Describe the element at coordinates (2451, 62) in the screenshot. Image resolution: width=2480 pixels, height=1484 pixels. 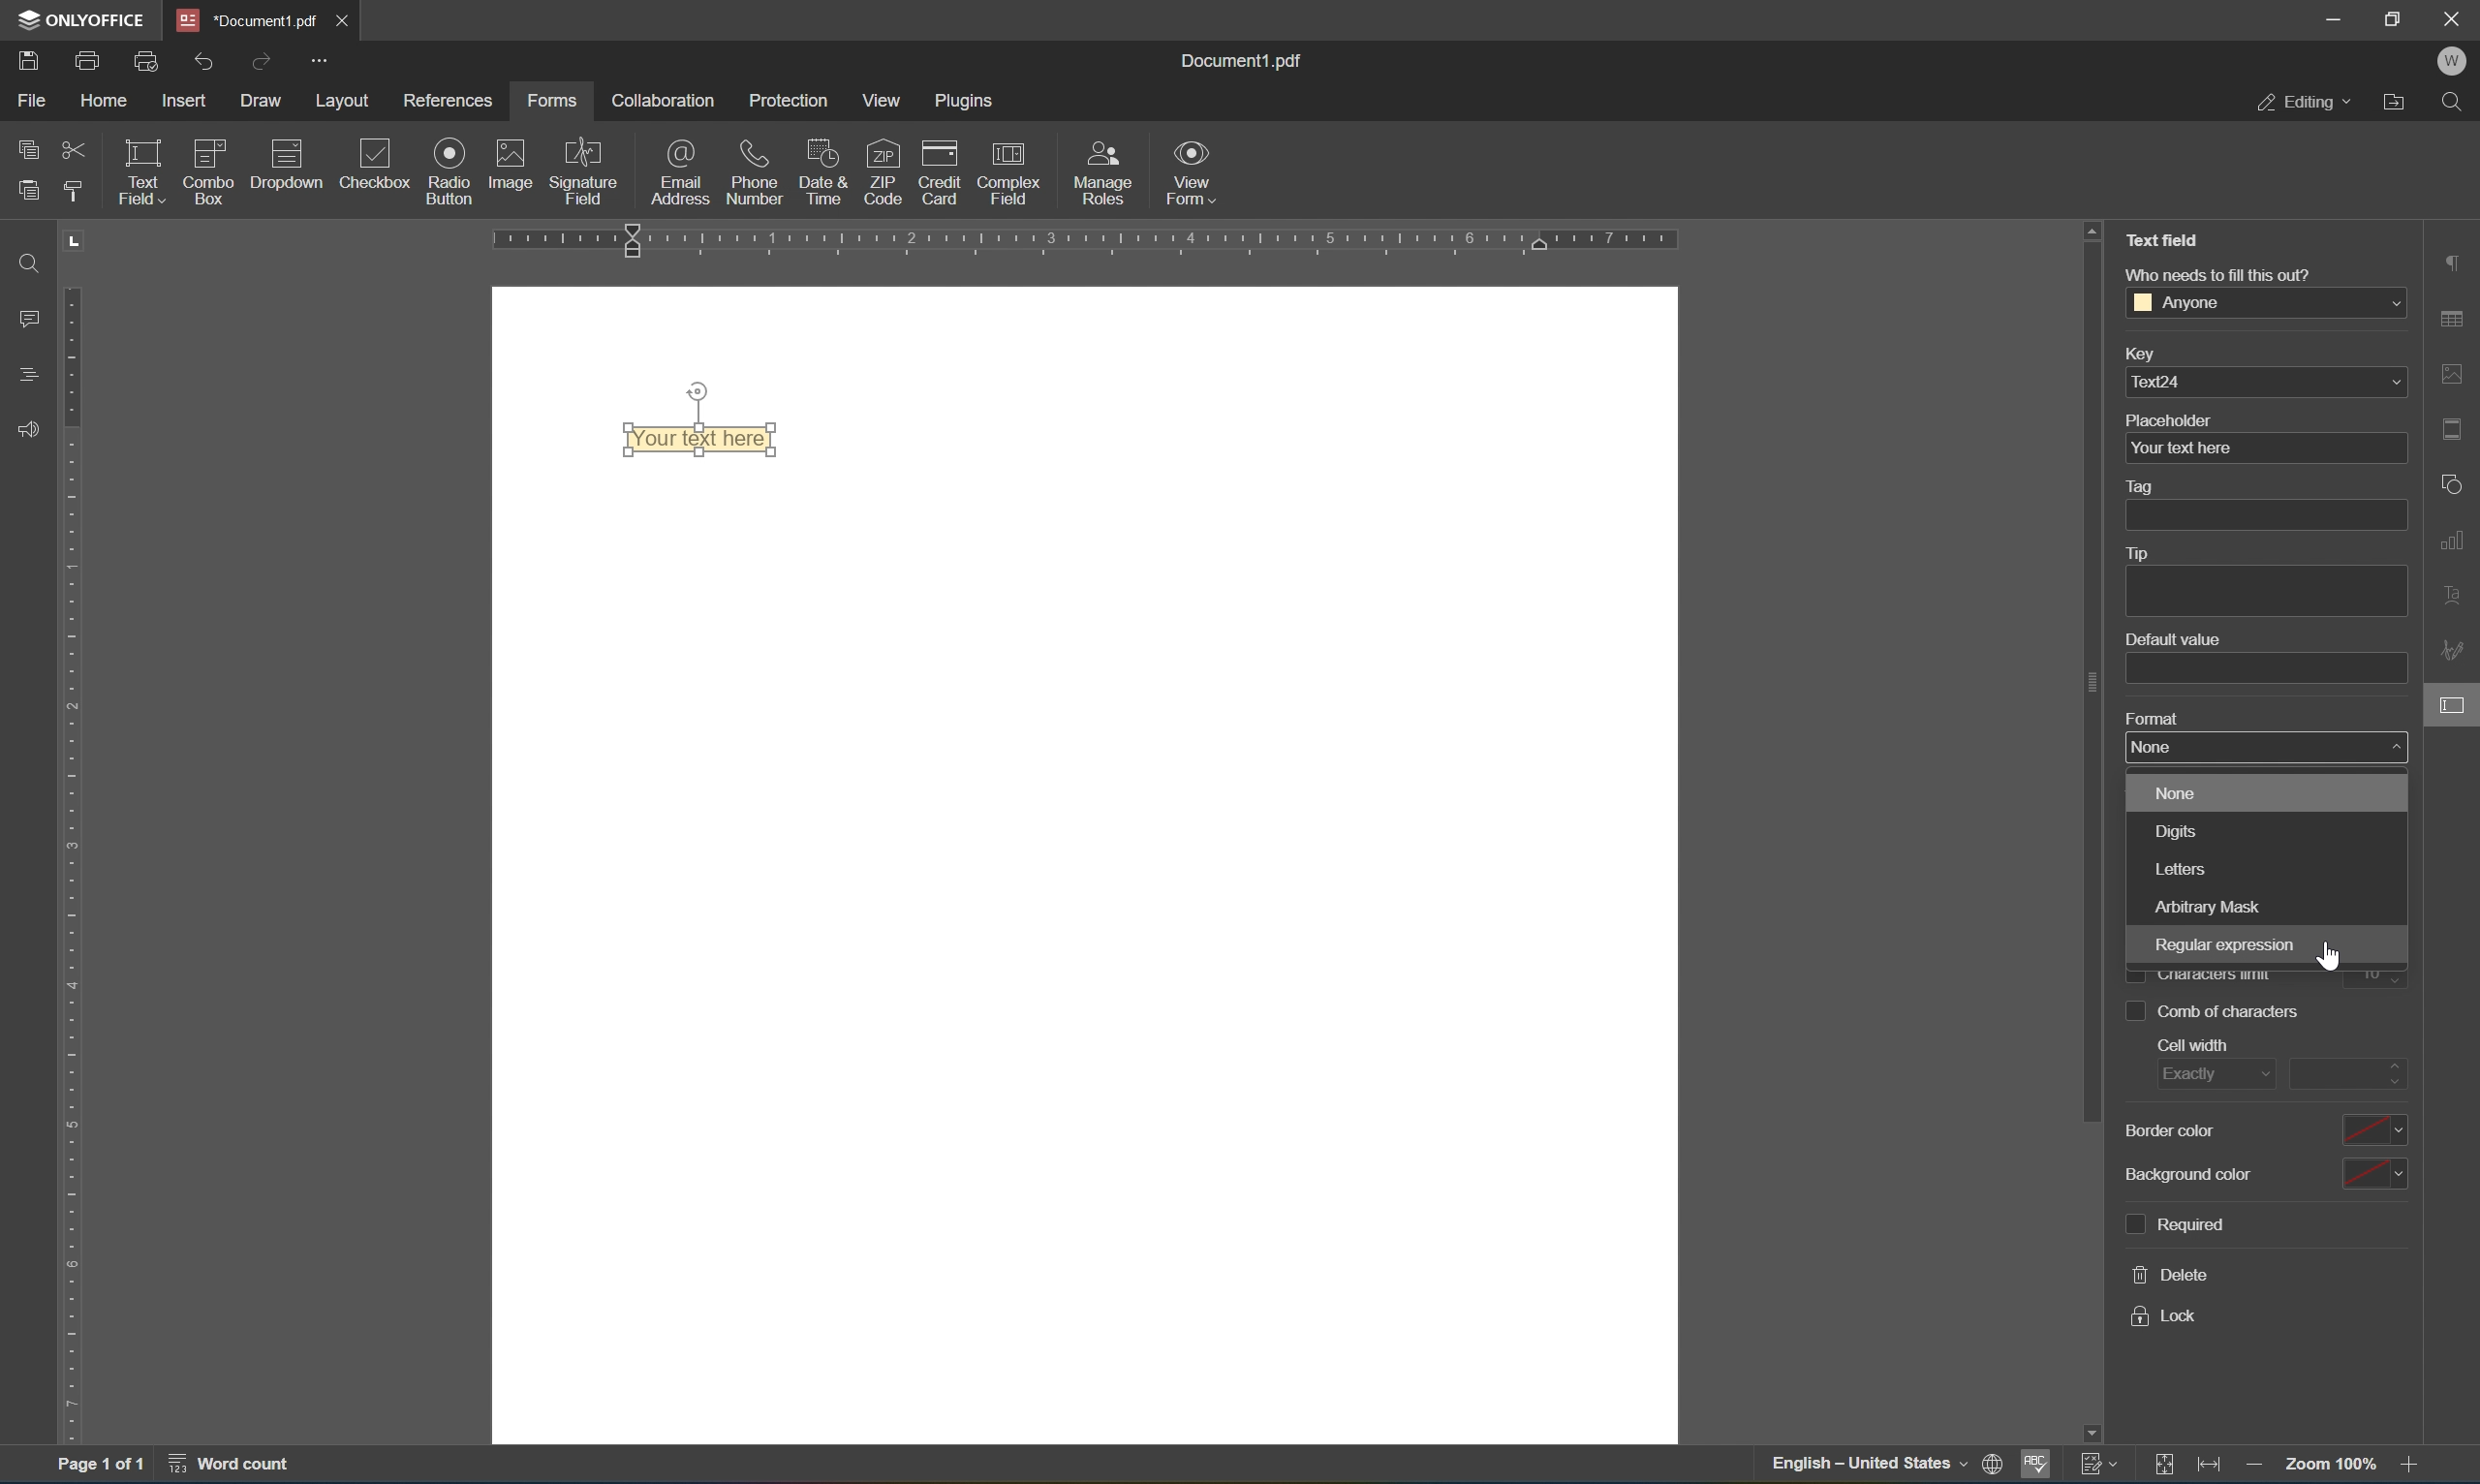
I see `welcome` at that location.